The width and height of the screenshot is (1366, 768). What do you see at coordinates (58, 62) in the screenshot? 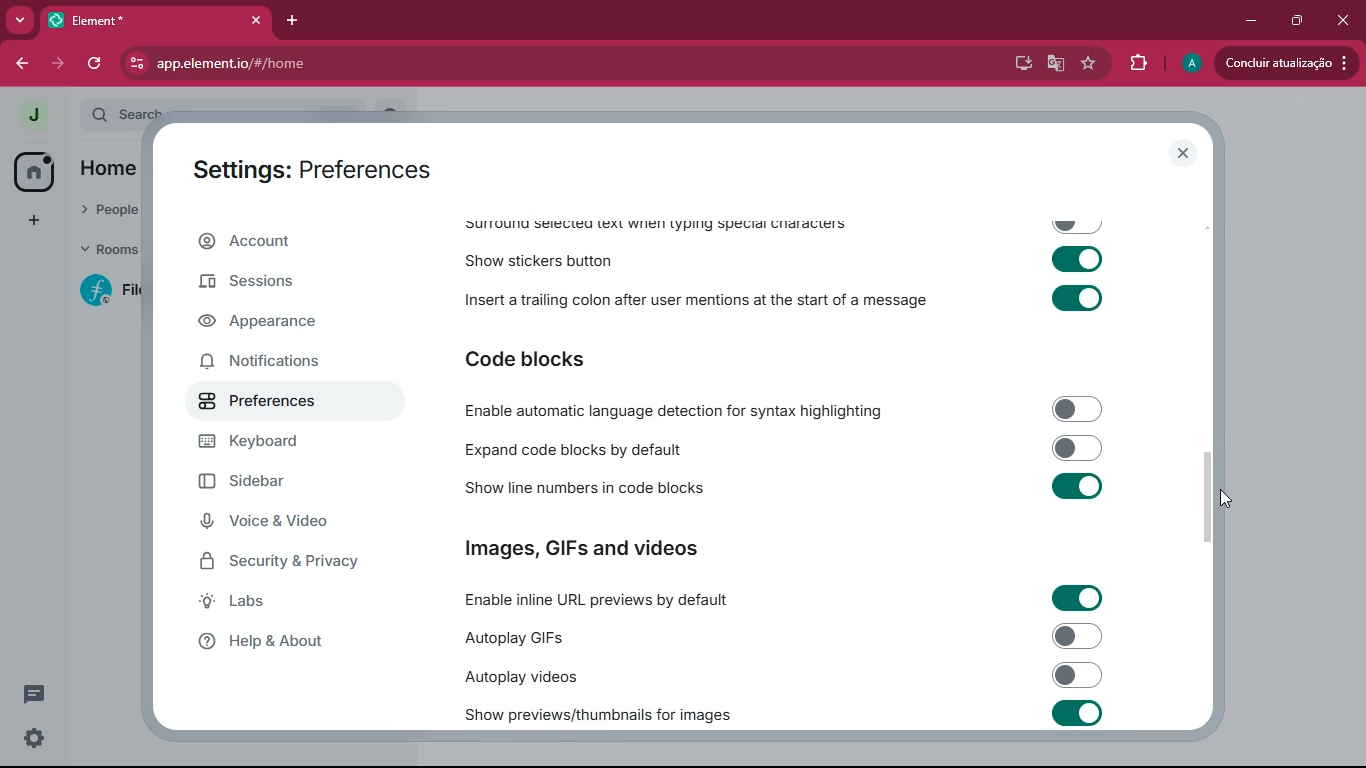
I see `forward` at bounding box center [58, 62].